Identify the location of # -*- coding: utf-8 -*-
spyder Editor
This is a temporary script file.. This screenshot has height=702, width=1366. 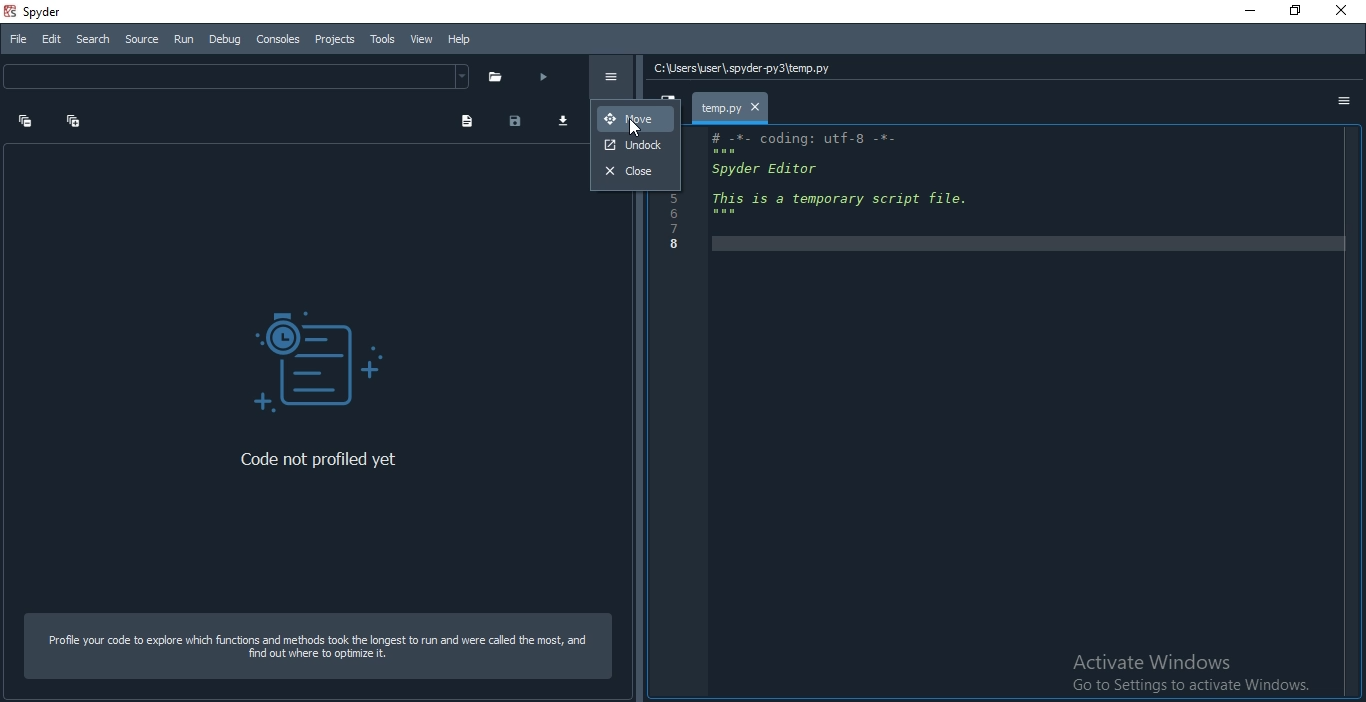
(857, 177).